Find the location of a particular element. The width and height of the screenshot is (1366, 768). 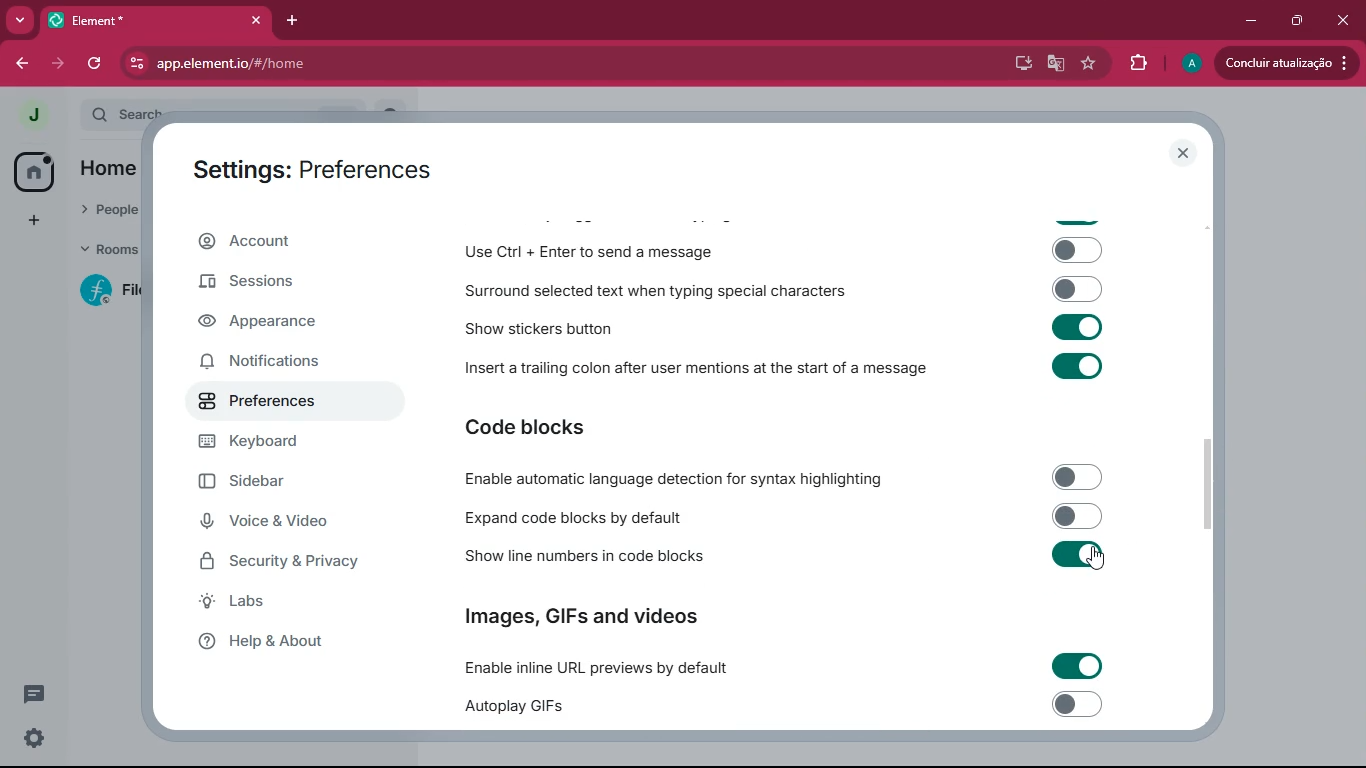

help  is located at coordinates (283, 642).